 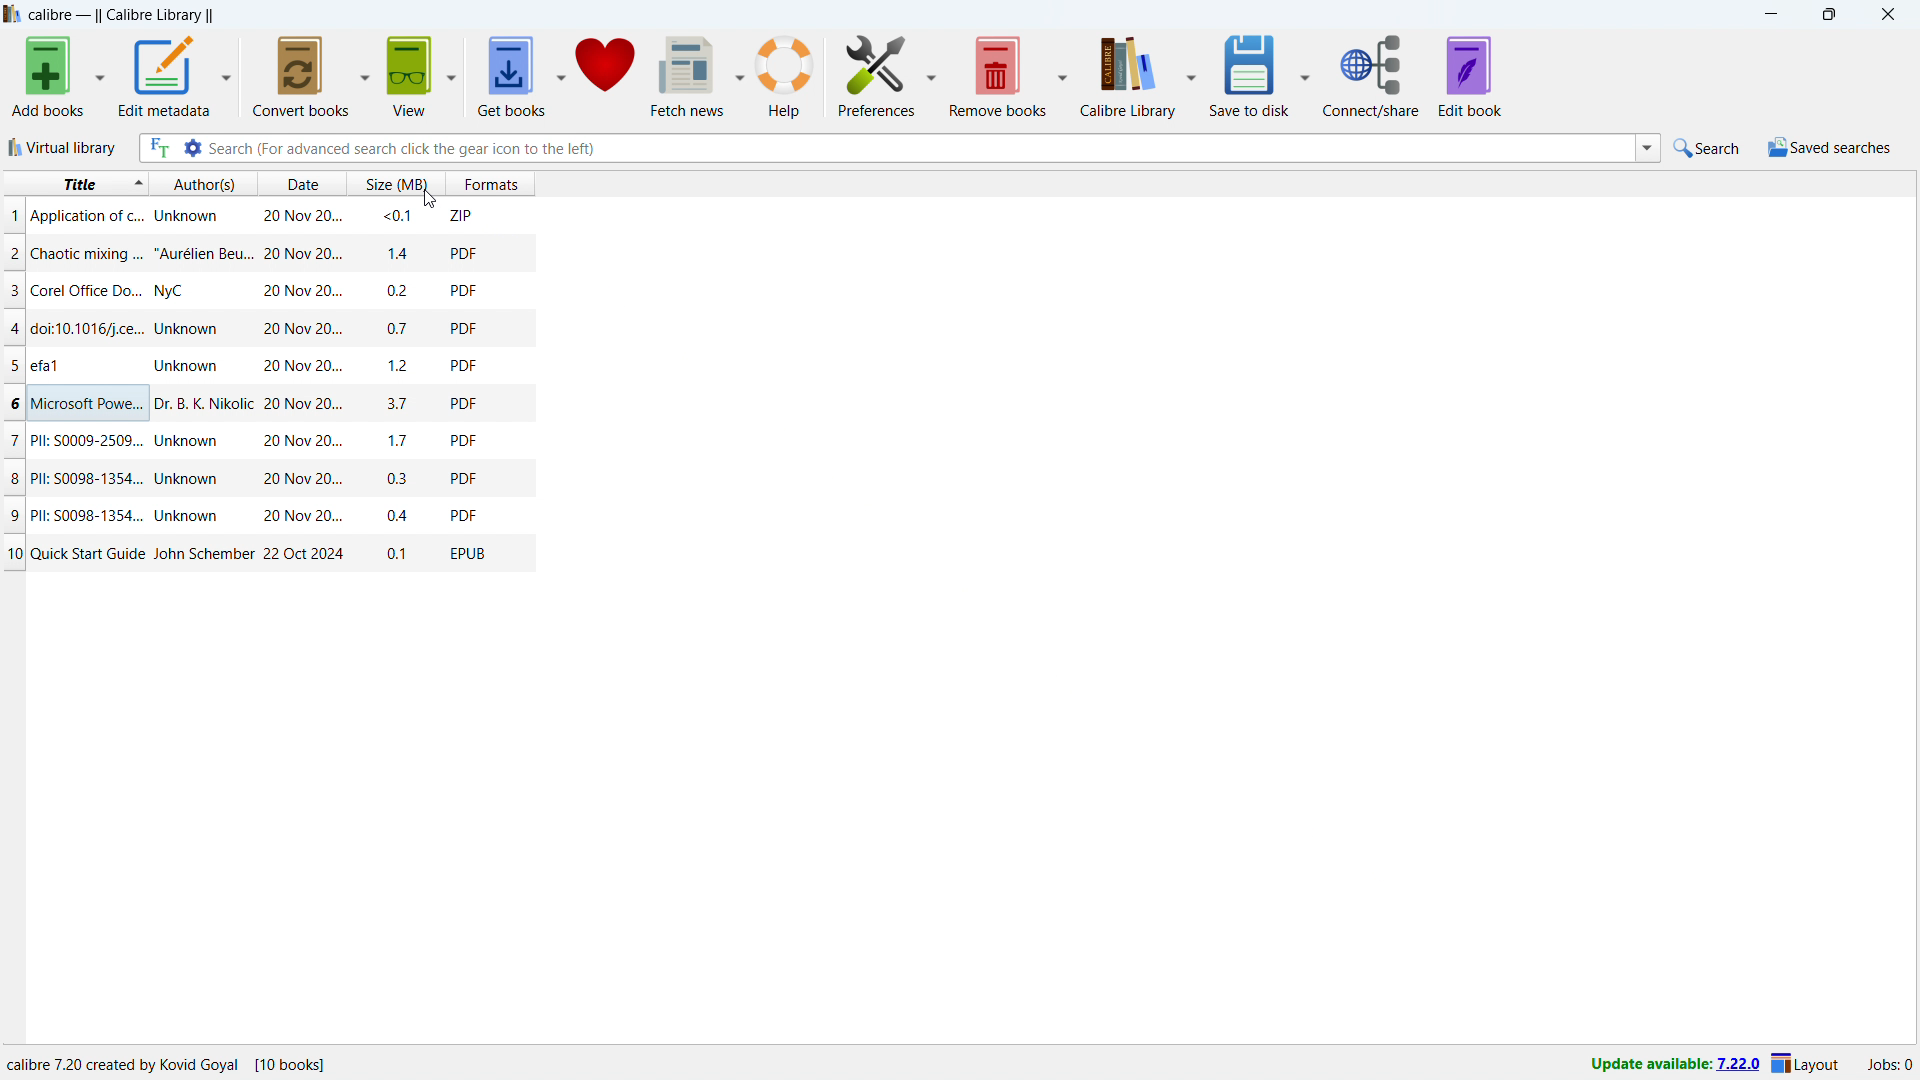 I want to click on PDF, so click(x=464, y=365).